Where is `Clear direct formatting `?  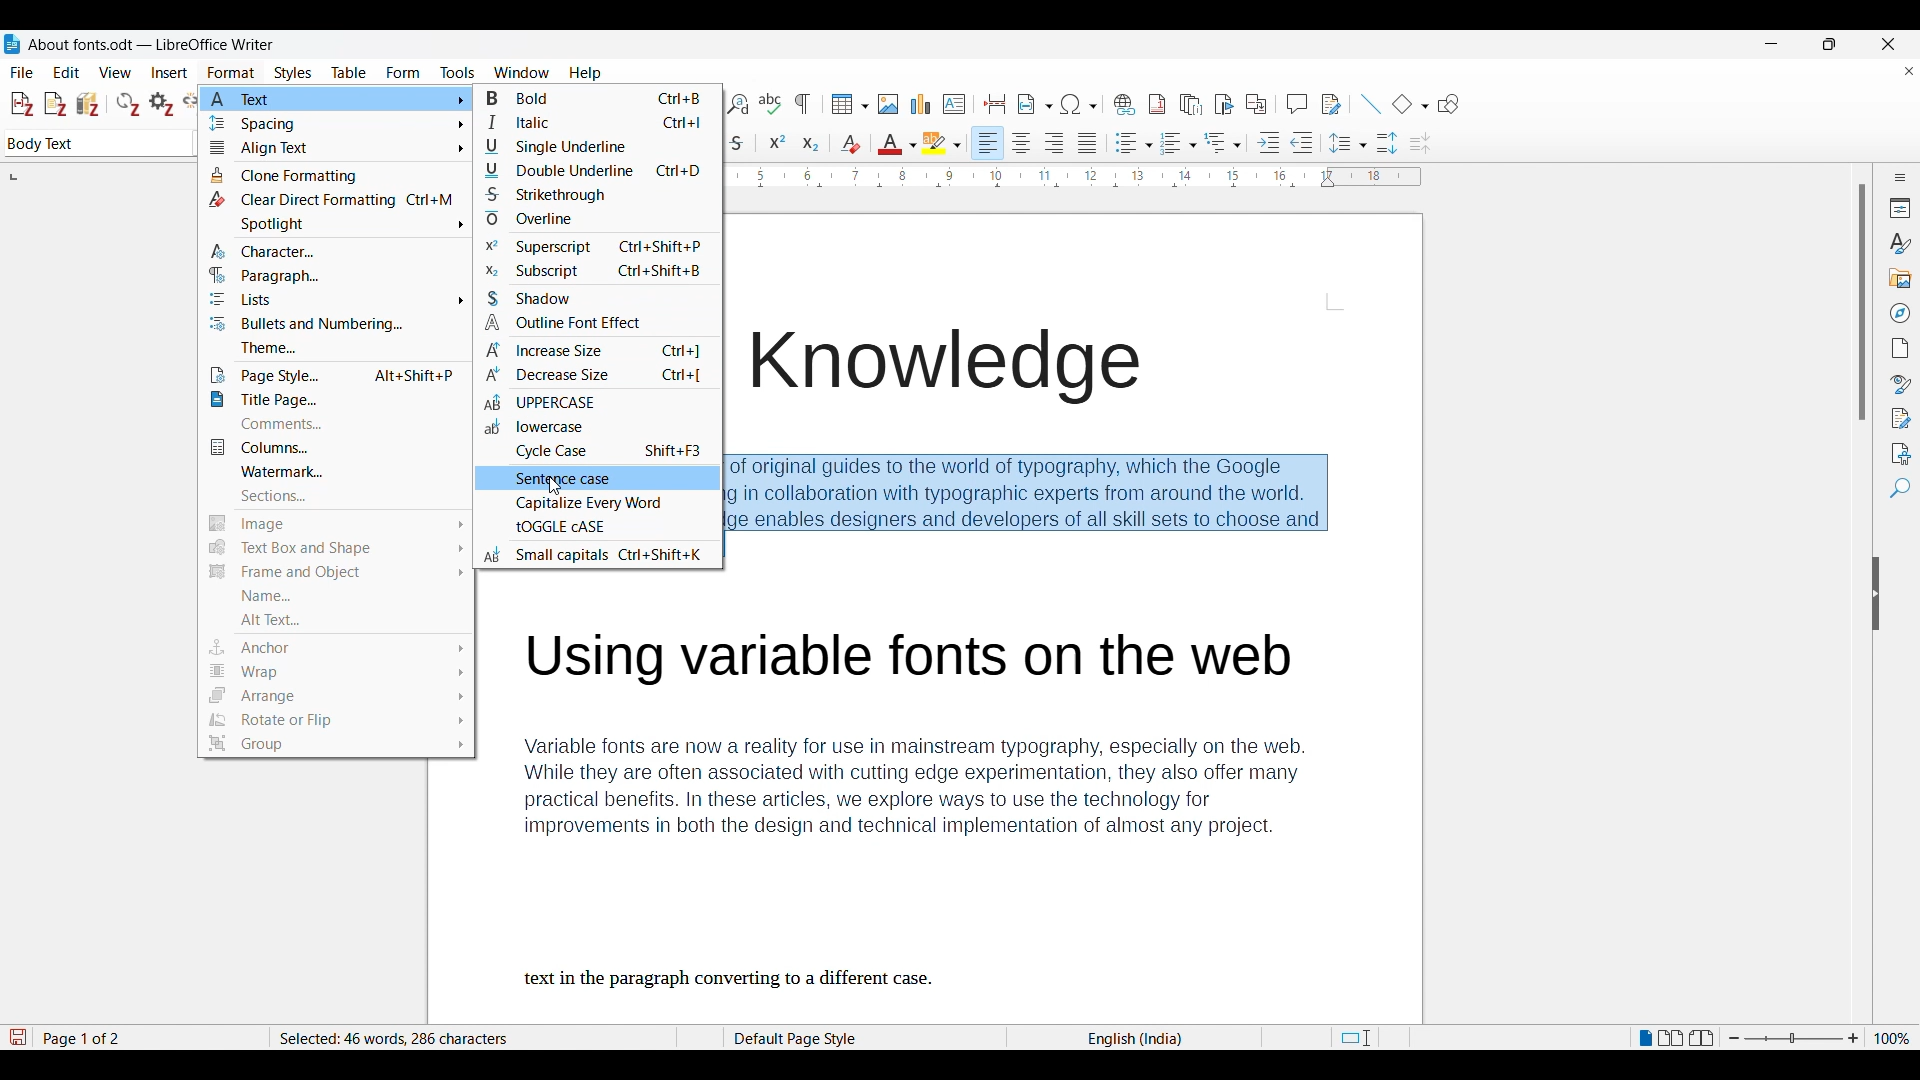 Clear direct formatting  is located at coordinates (850, 144).